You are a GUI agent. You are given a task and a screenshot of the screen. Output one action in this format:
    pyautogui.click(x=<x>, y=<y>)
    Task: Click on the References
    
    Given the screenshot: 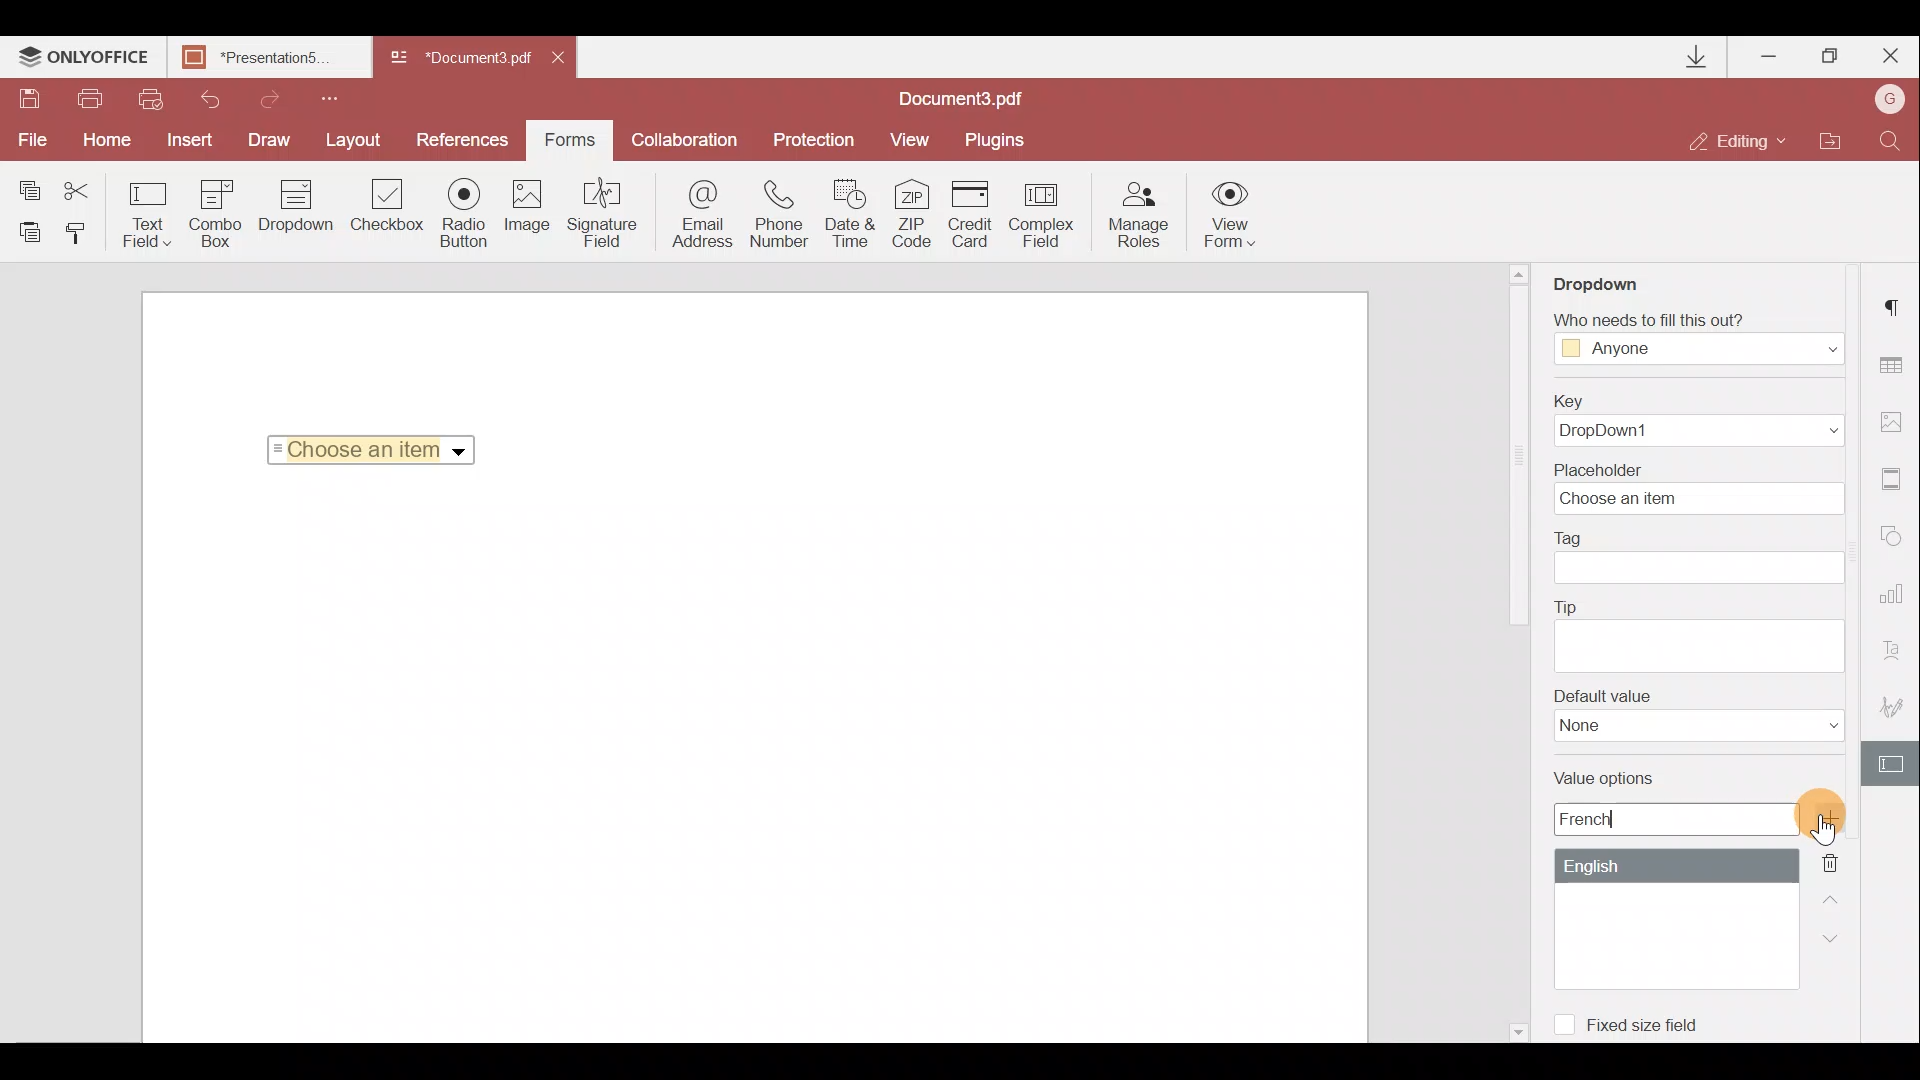 What is the action you would take?
    pyautogui.click(x=466, y=138)
    